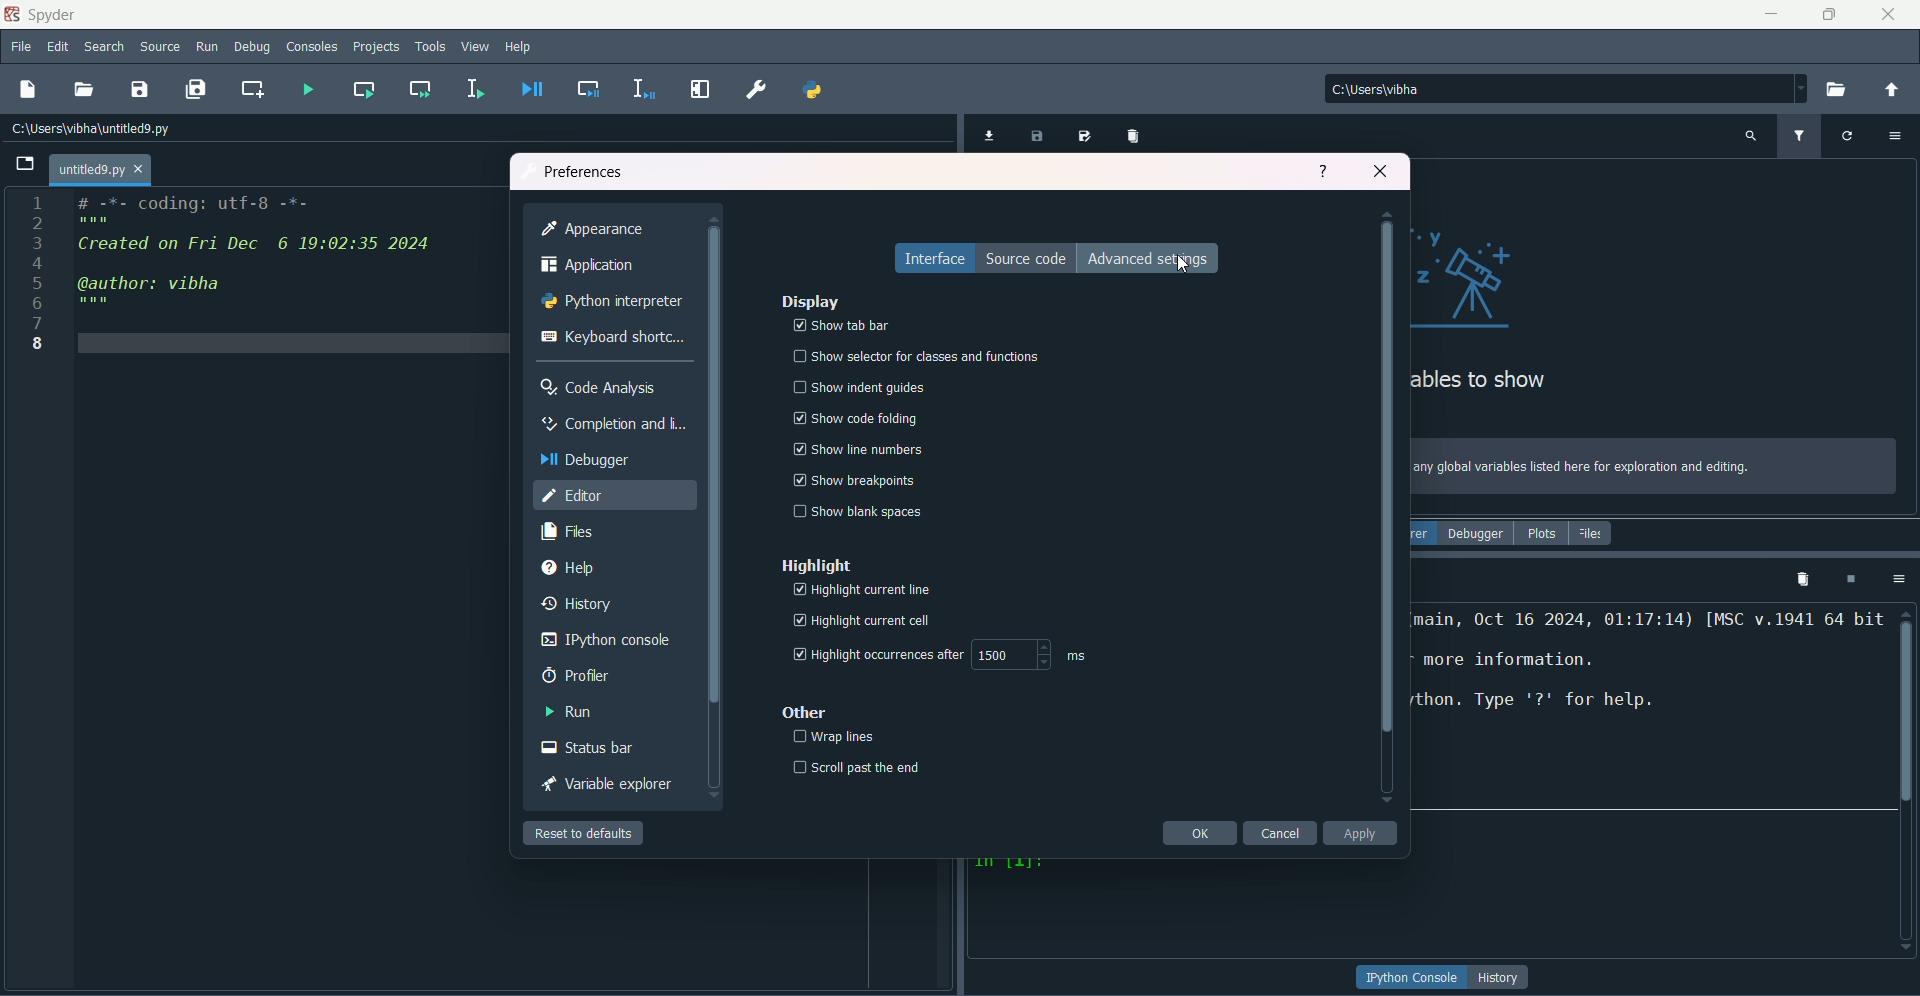  Describe the element at coordinates (853, 770) in the screenshot. I see `scroll past` at that location.